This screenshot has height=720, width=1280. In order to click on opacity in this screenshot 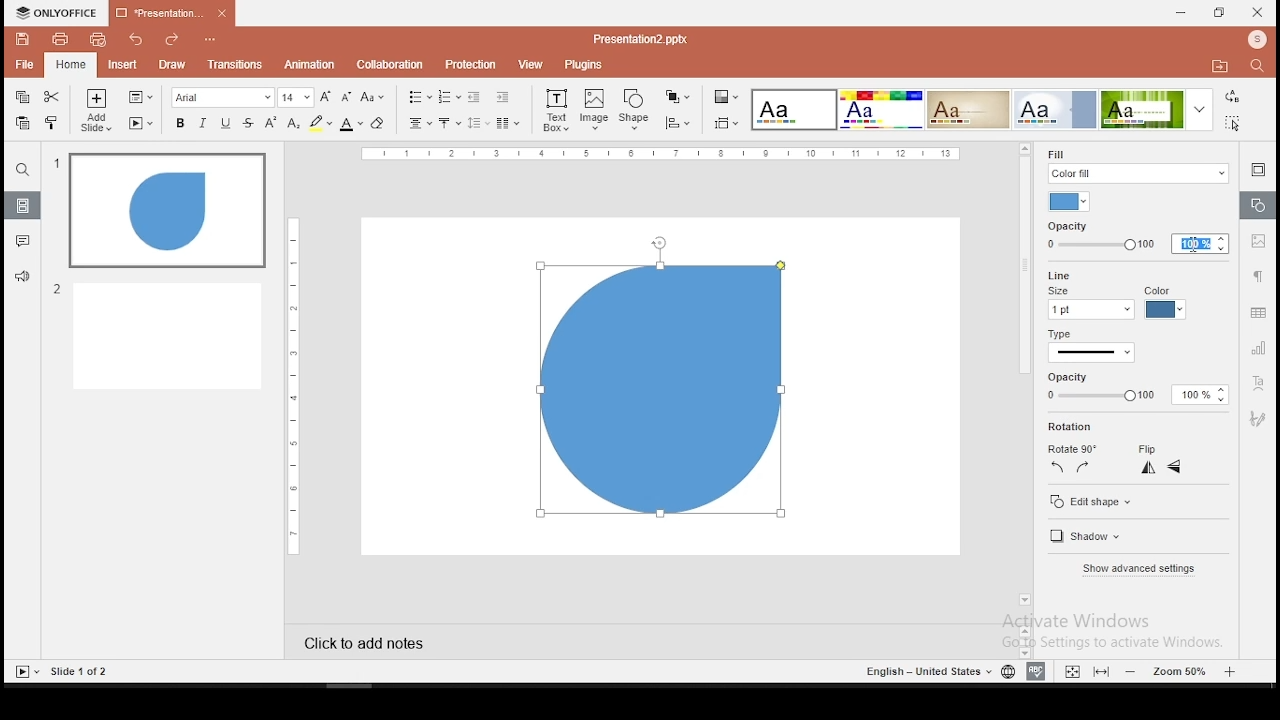, I will do `click(1136, 237)`.